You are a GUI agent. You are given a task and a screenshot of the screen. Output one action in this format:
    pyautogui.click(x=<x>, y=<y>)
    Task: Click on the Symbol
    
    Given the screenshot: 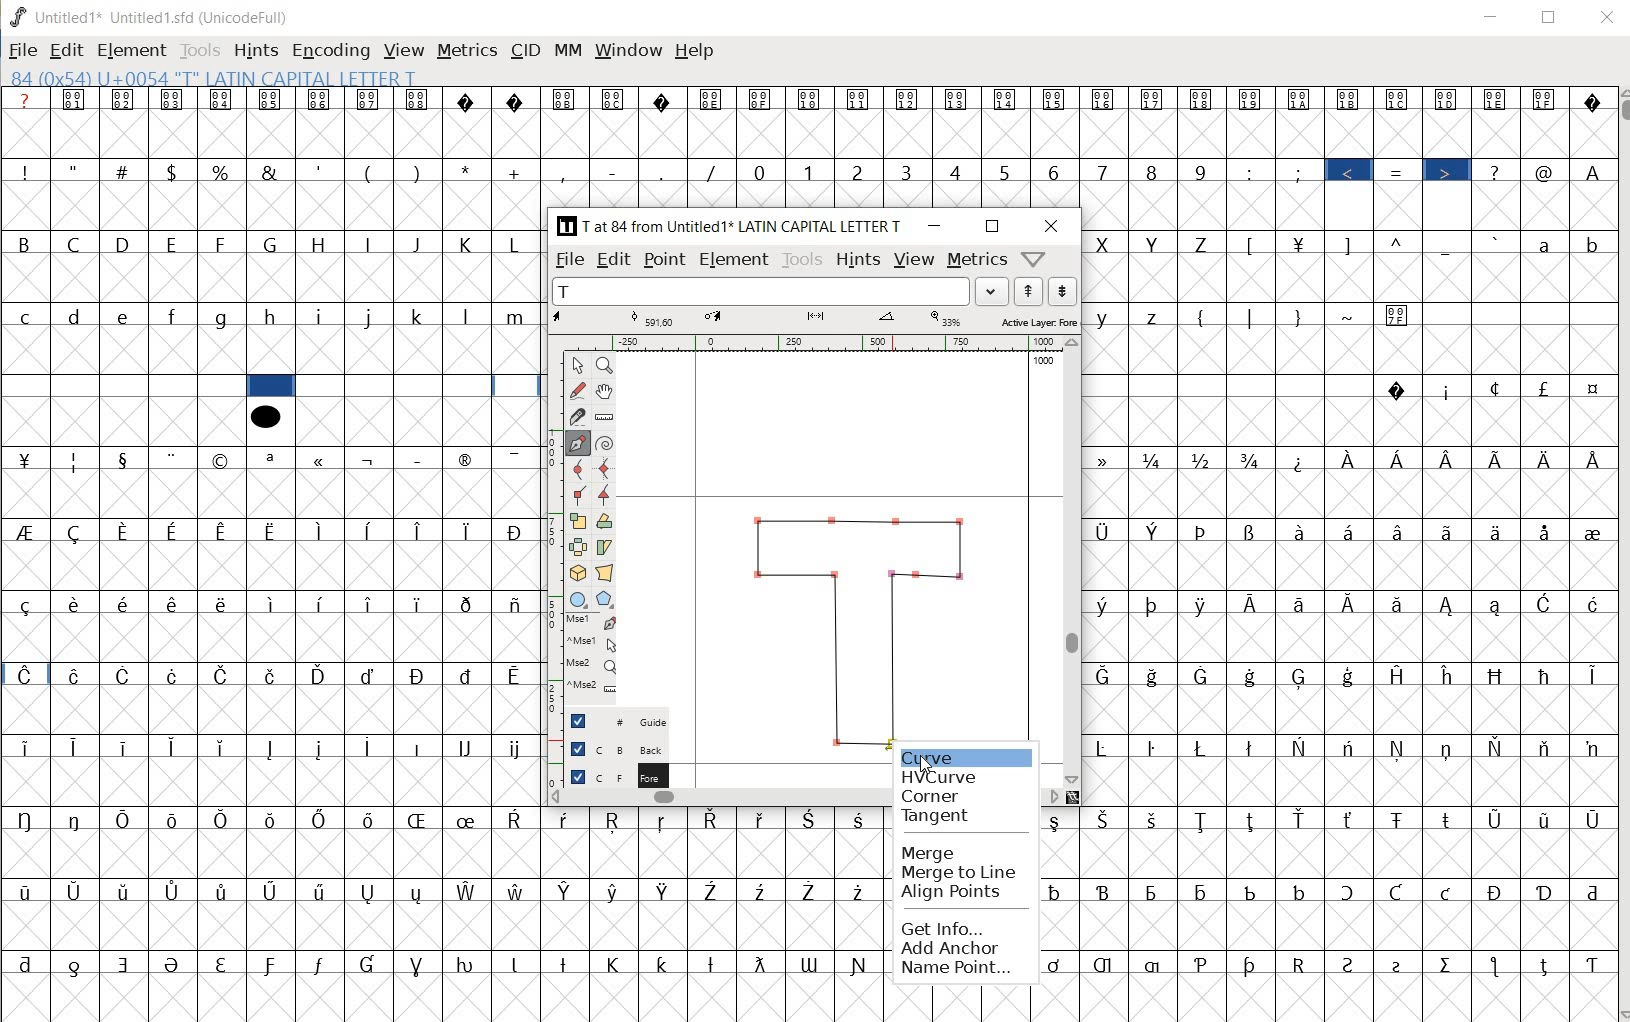 What is the action you would take?
    pyautogui.click(x=1056, y=891)
    